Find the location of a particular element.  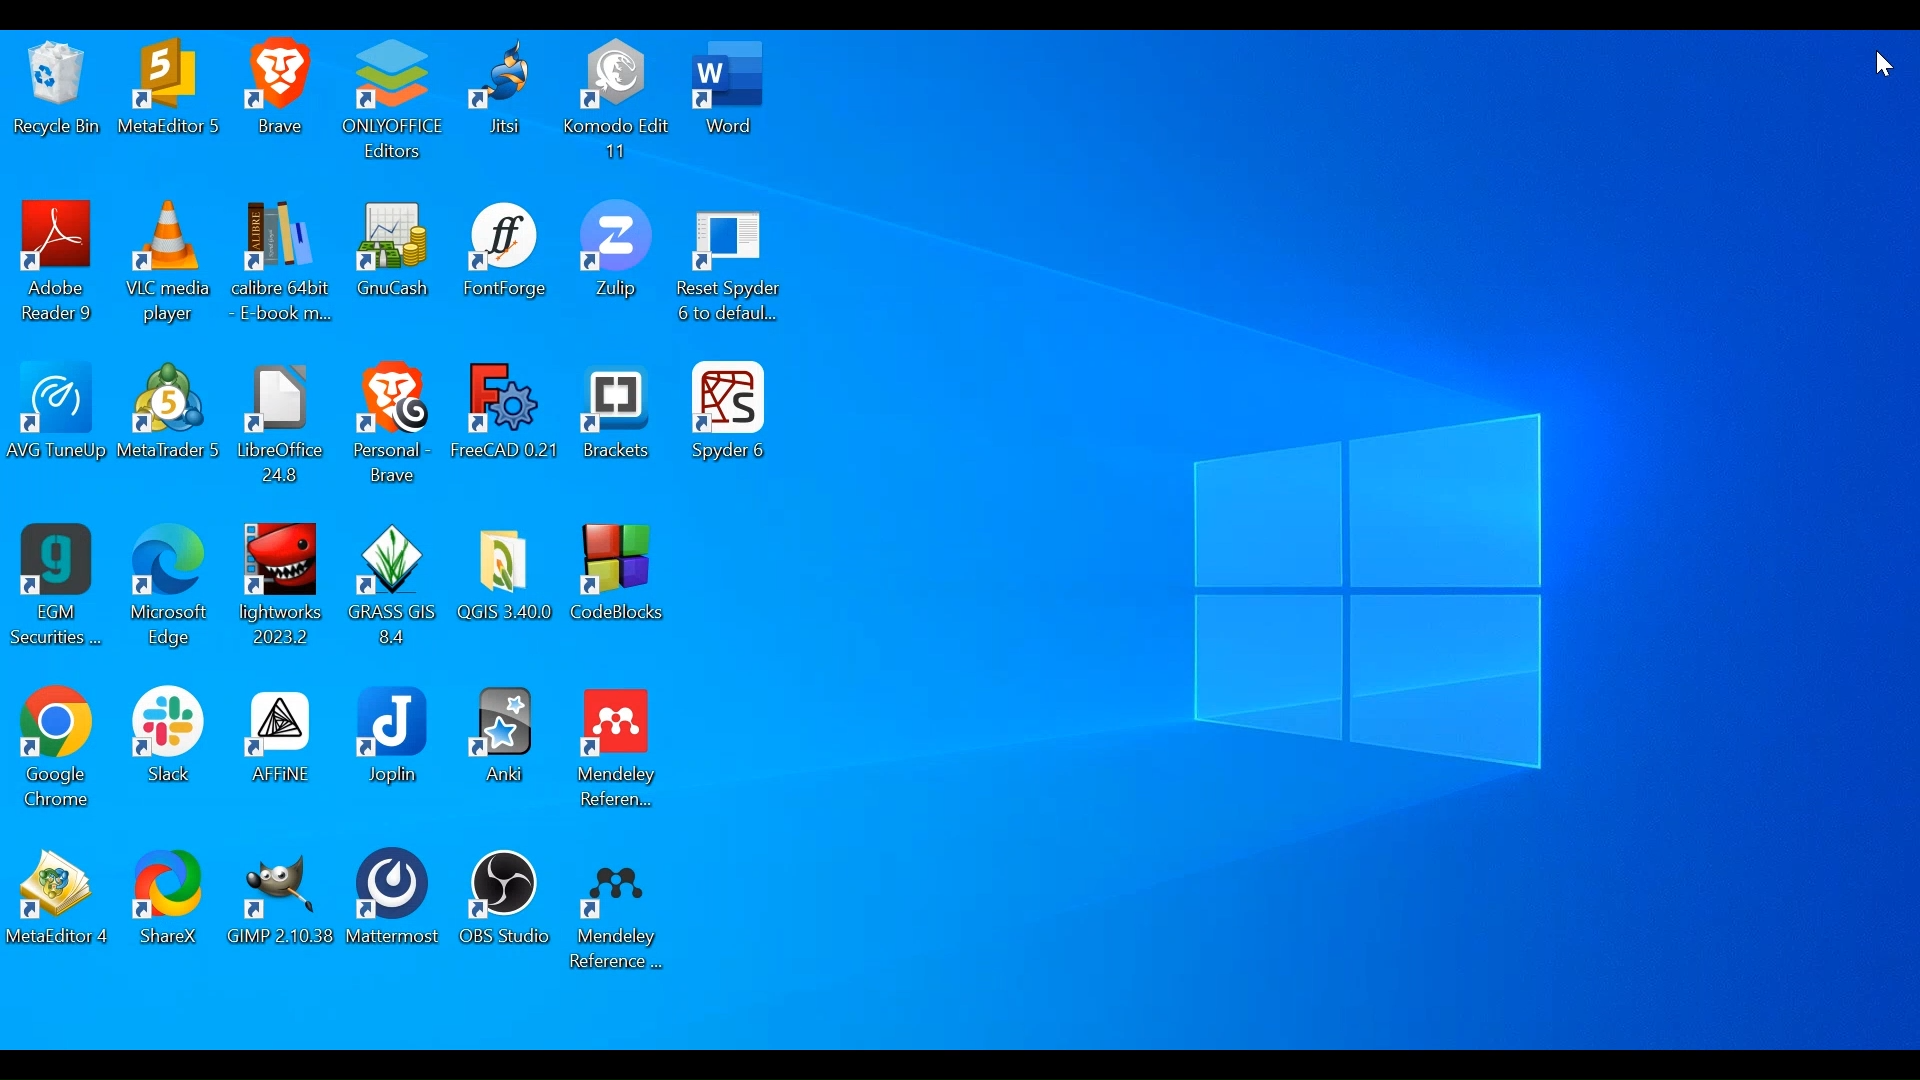

GIMP 2.10.38 is located at coordinates (285, 906).